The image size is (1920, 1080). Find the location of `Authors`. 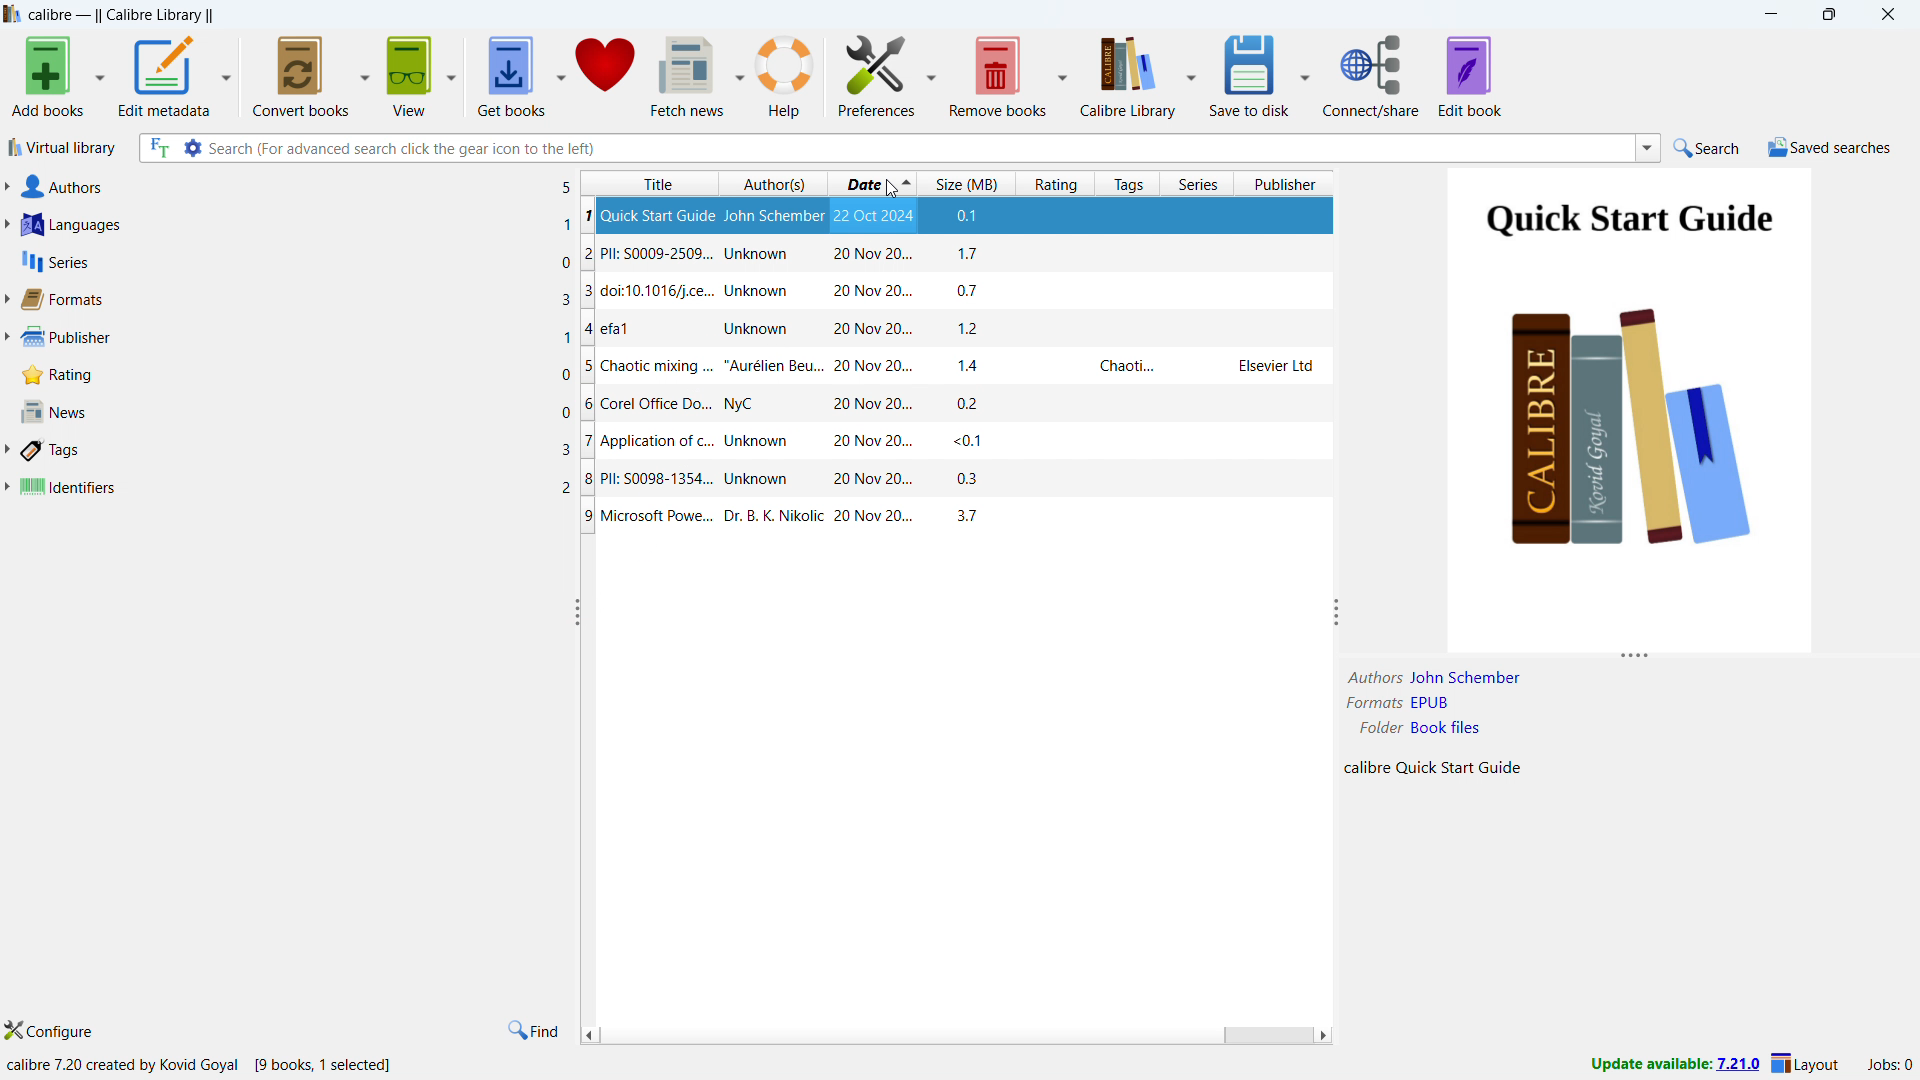

Authors is located at coordinates (1368, 677).